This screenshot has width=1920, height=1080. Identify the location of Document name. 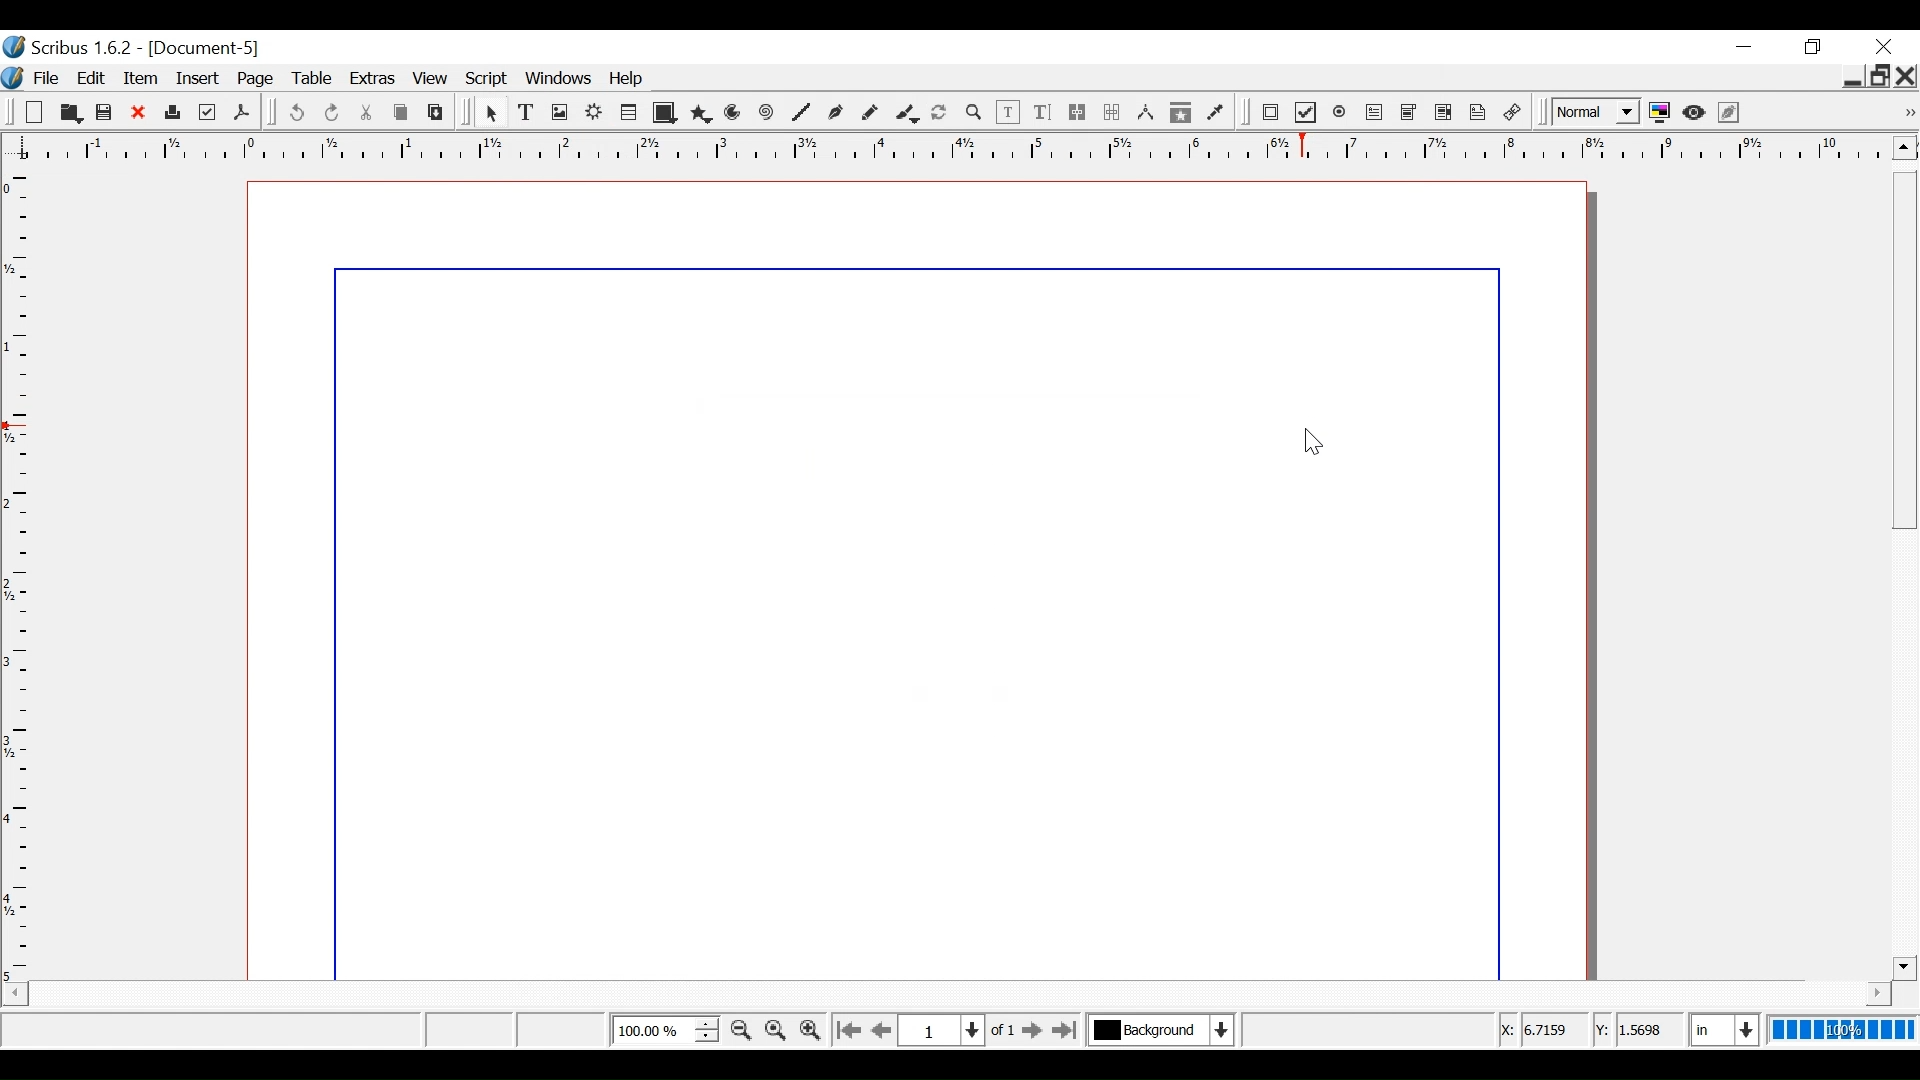
(206, 49).